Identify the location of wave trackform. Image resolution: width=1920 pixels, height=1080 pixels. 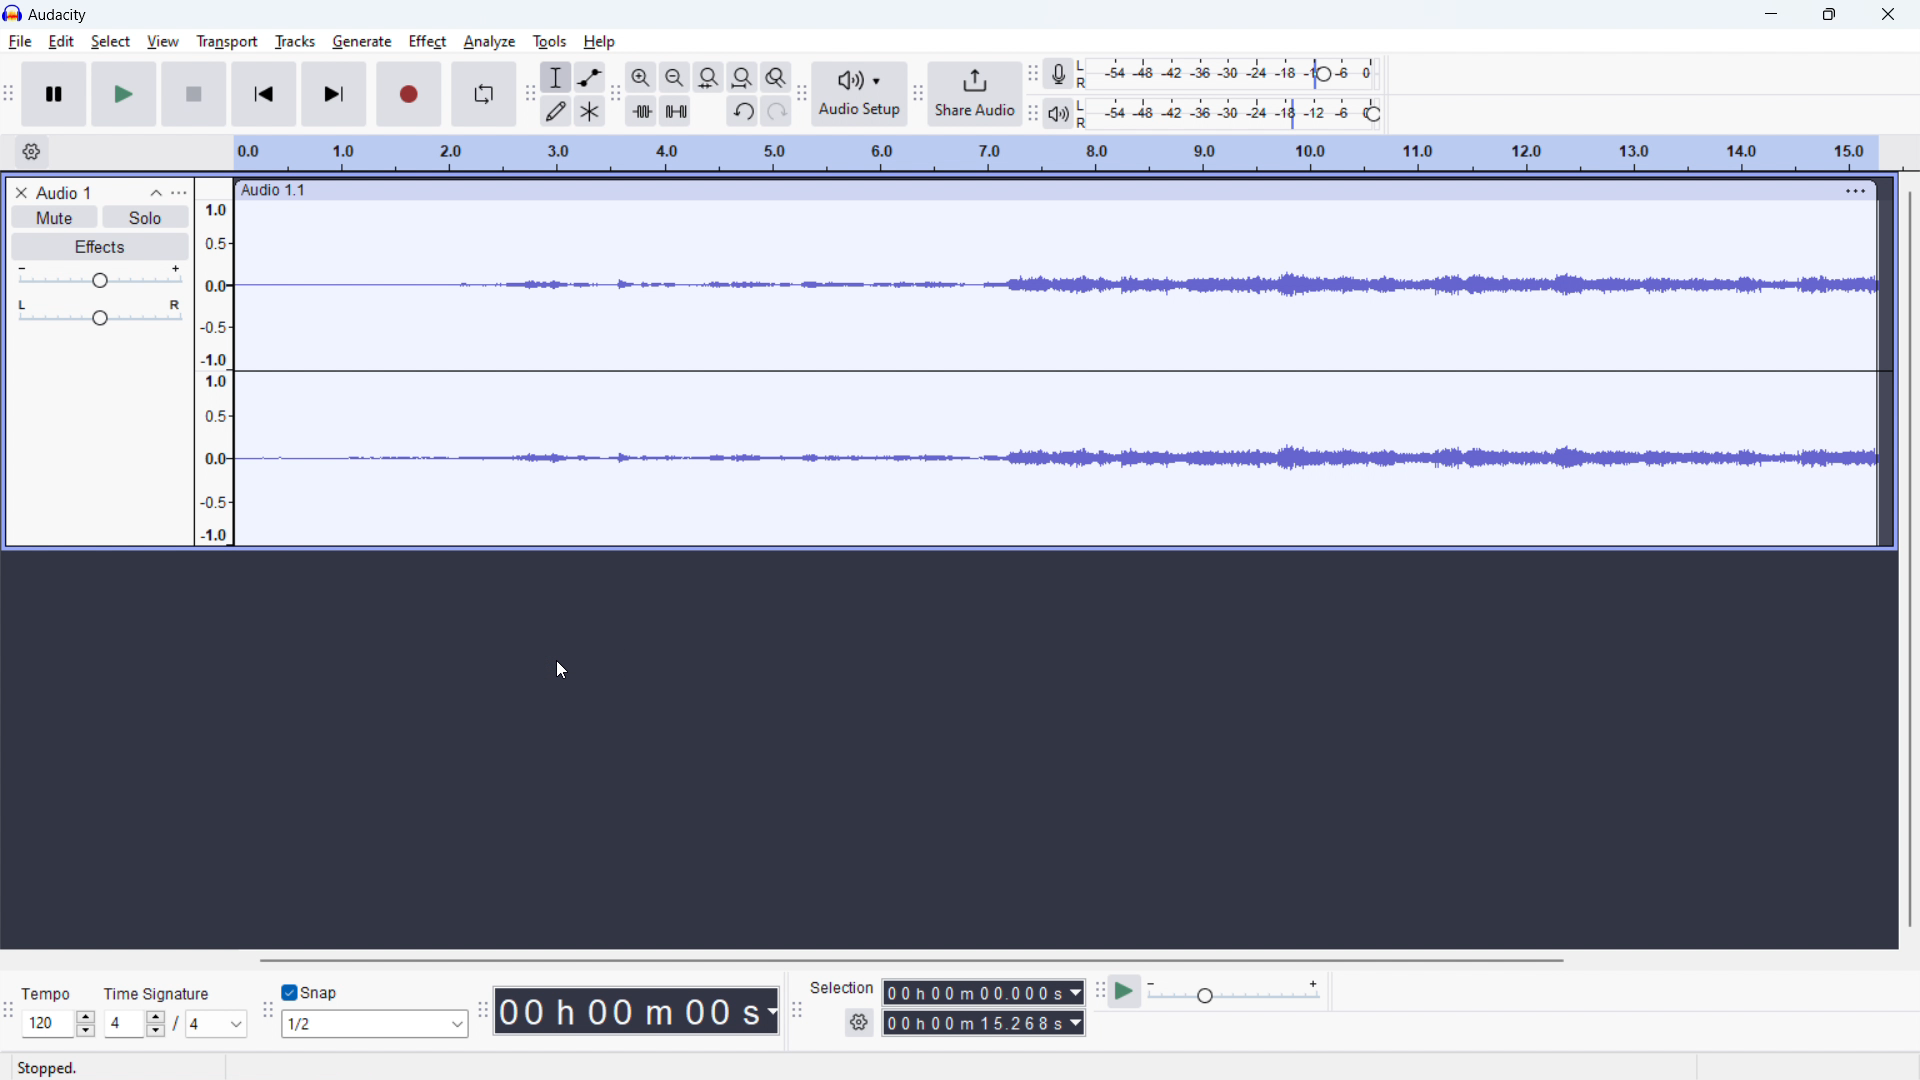
(1055, 468).